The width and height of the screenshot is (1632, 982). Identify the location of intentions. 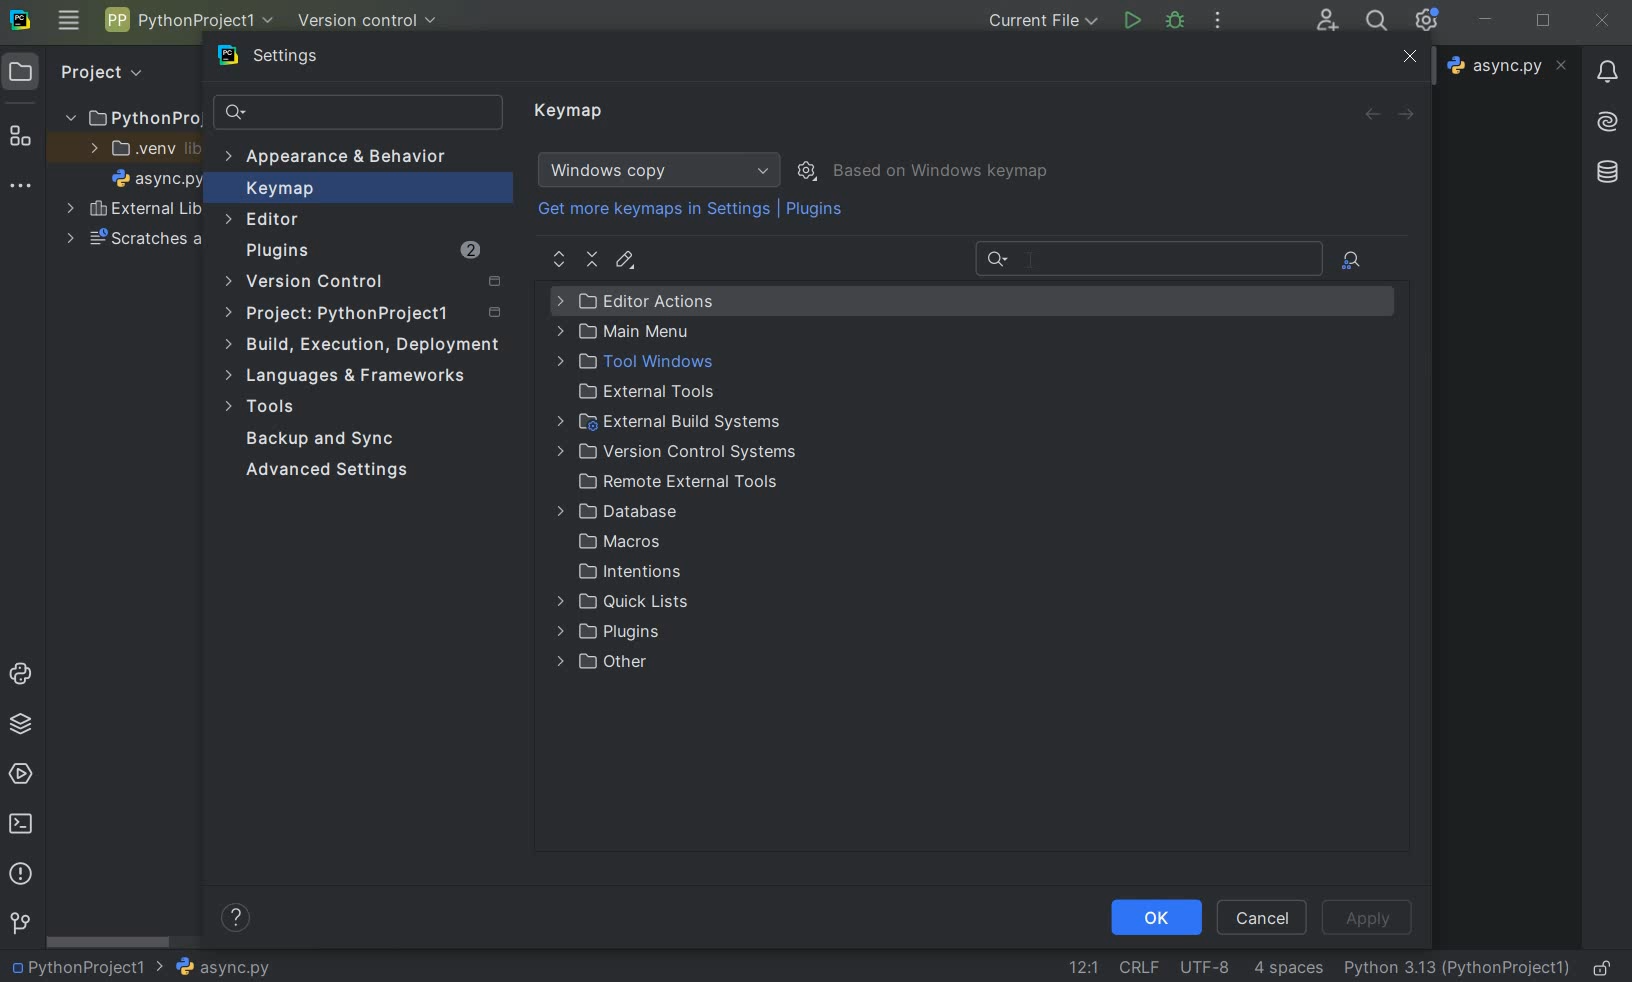
(612, 572).